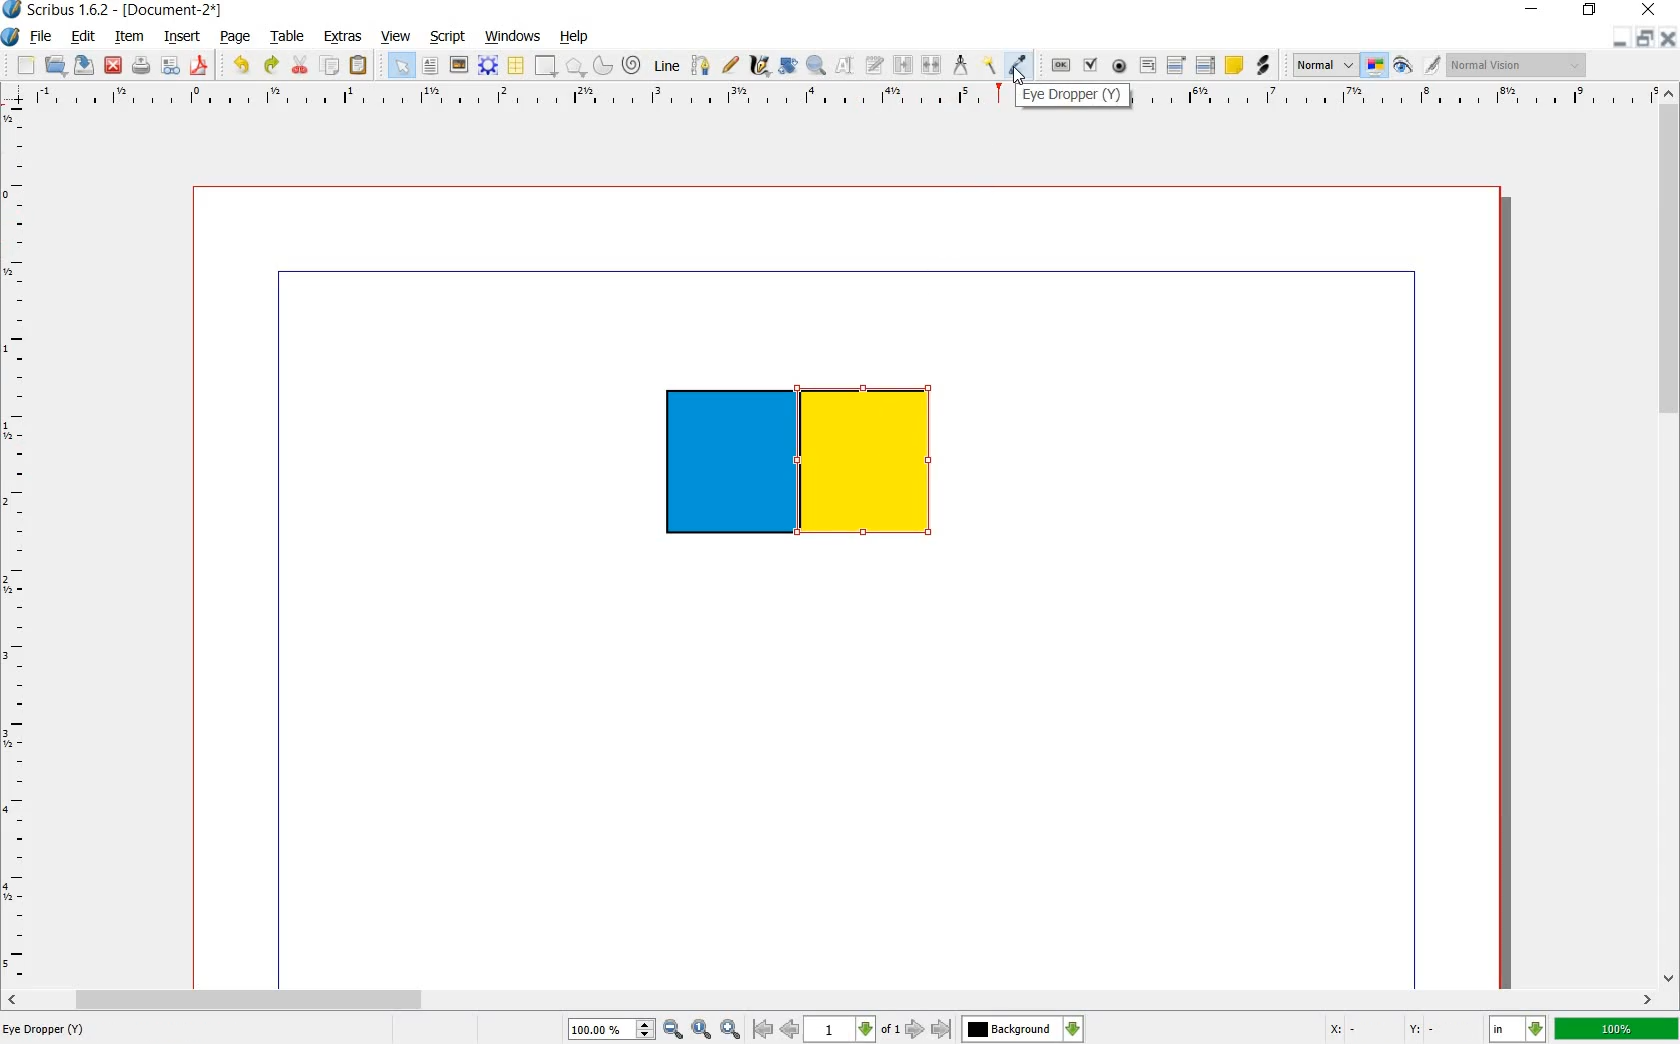 This screenshot has width=1680, height=1044. I want to click on line, so click(667, 66).